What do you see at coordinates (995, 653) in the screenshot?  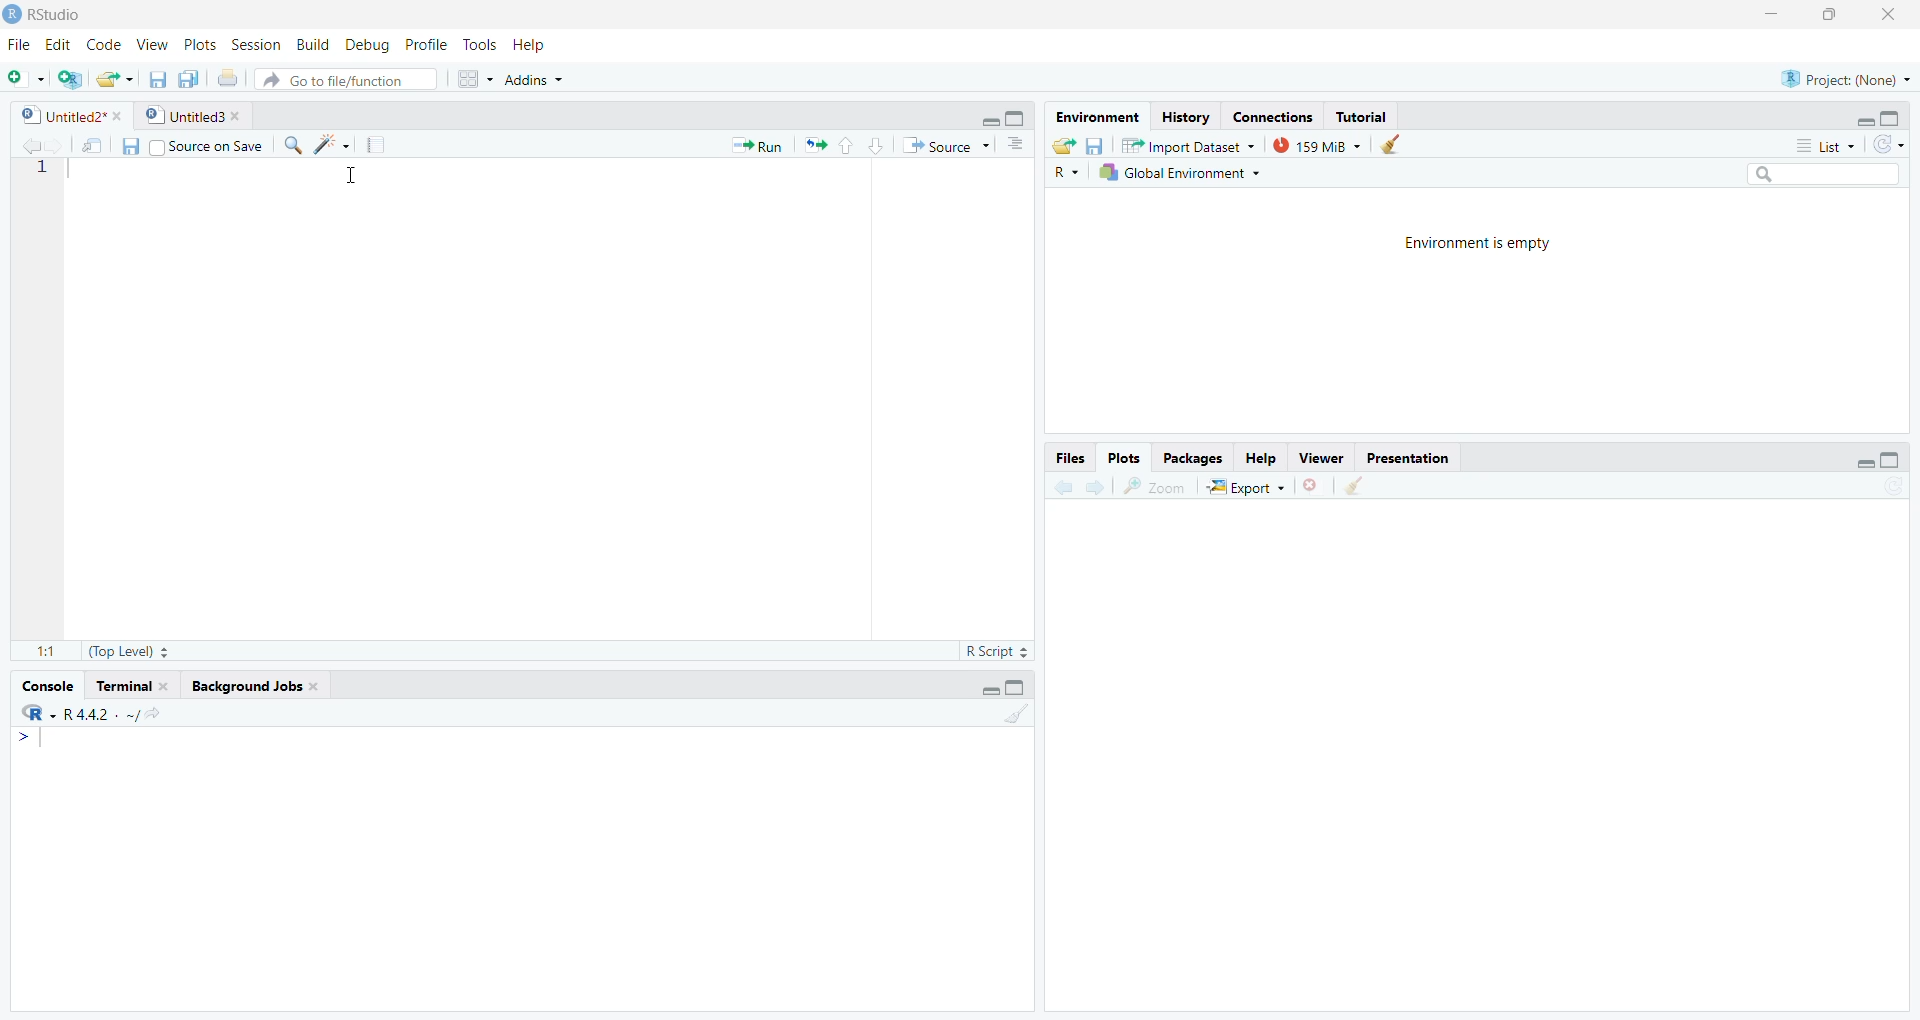 I see `R Script ` at bounding box center [995, 653].